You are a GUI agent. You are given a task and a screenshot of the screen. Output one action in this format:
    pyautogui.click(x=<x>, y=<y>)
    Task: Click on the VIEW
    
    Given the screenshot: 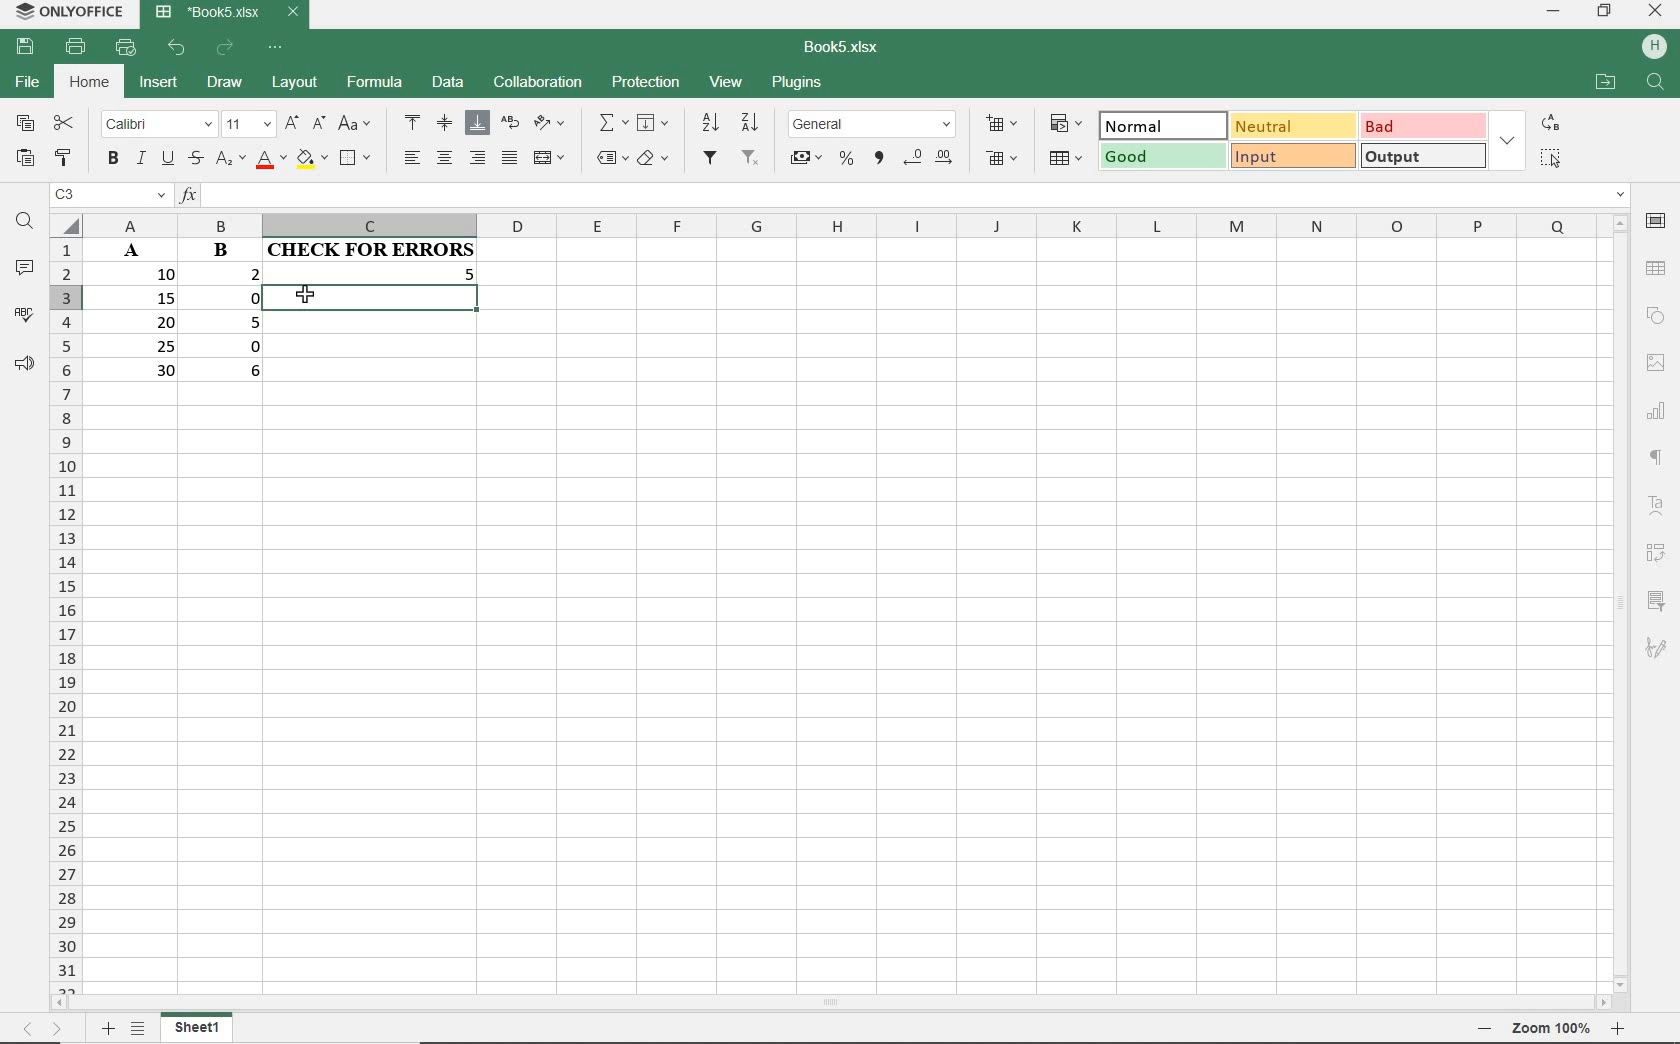 What is the action you would take?
    pyautogui.click(x=728, y=84)
    